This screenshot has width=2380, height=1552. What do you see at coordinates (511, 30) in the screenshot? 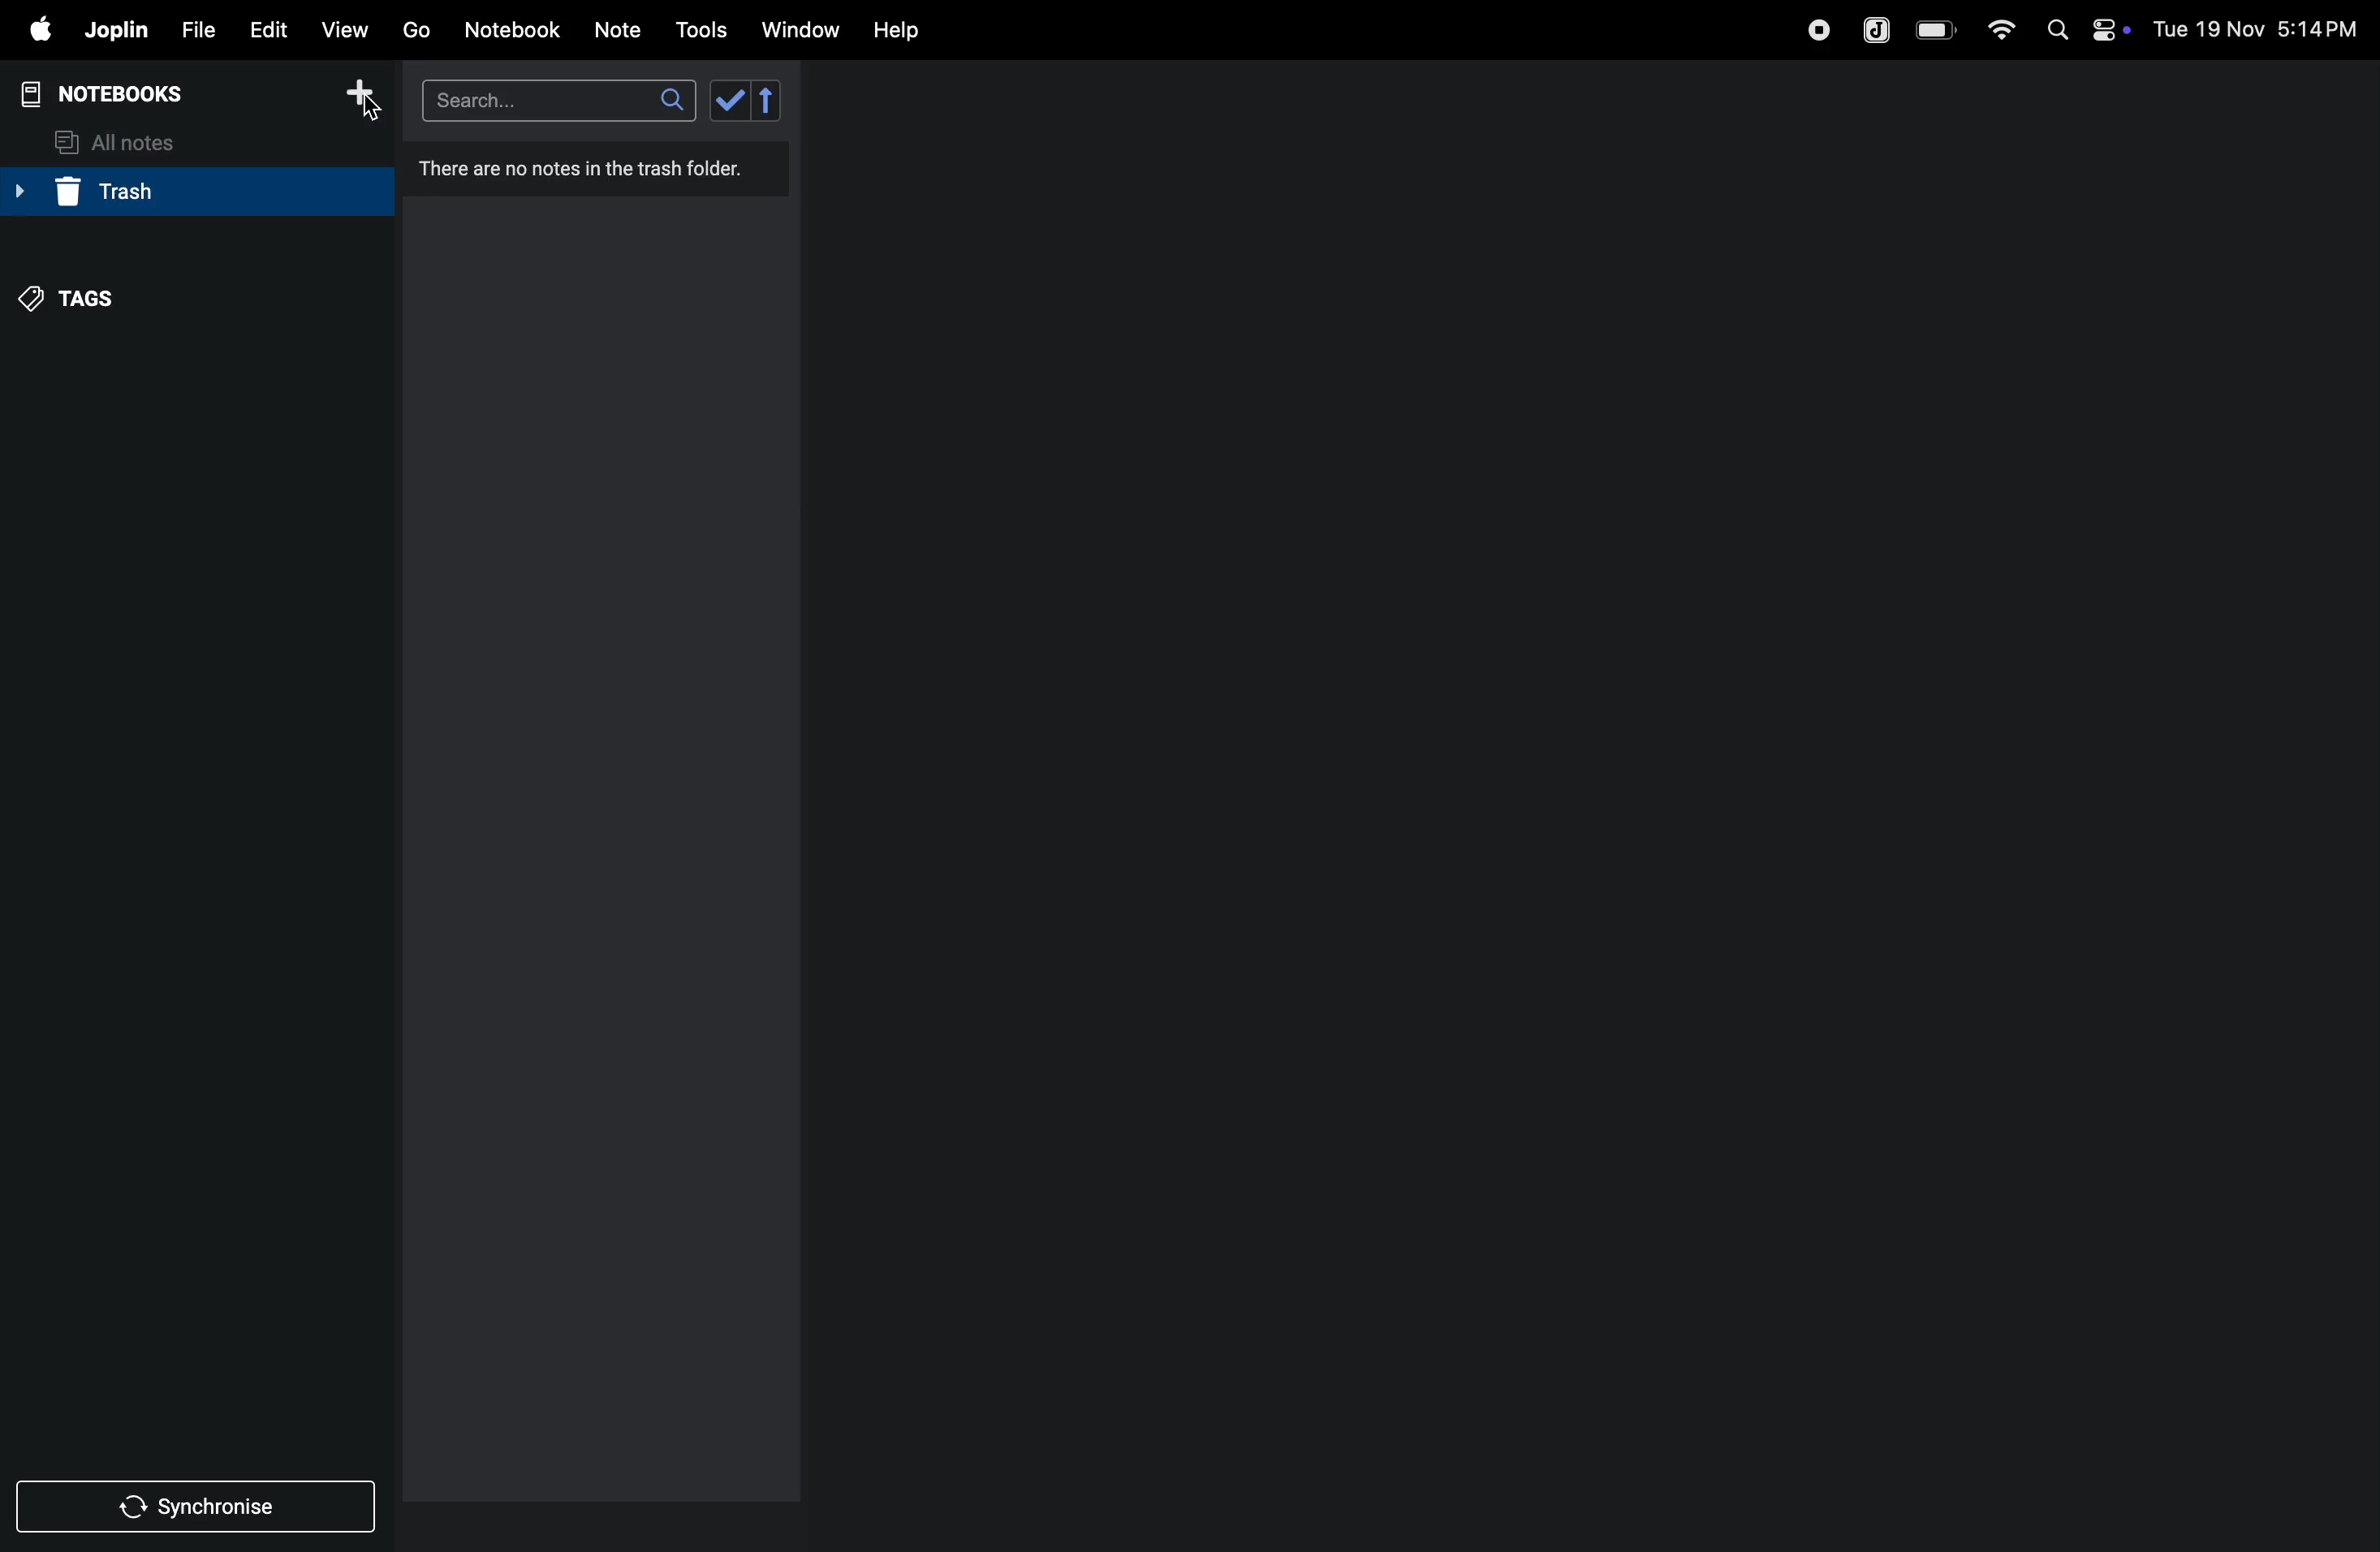
I see `notebook` at bounding box center [511, 30].